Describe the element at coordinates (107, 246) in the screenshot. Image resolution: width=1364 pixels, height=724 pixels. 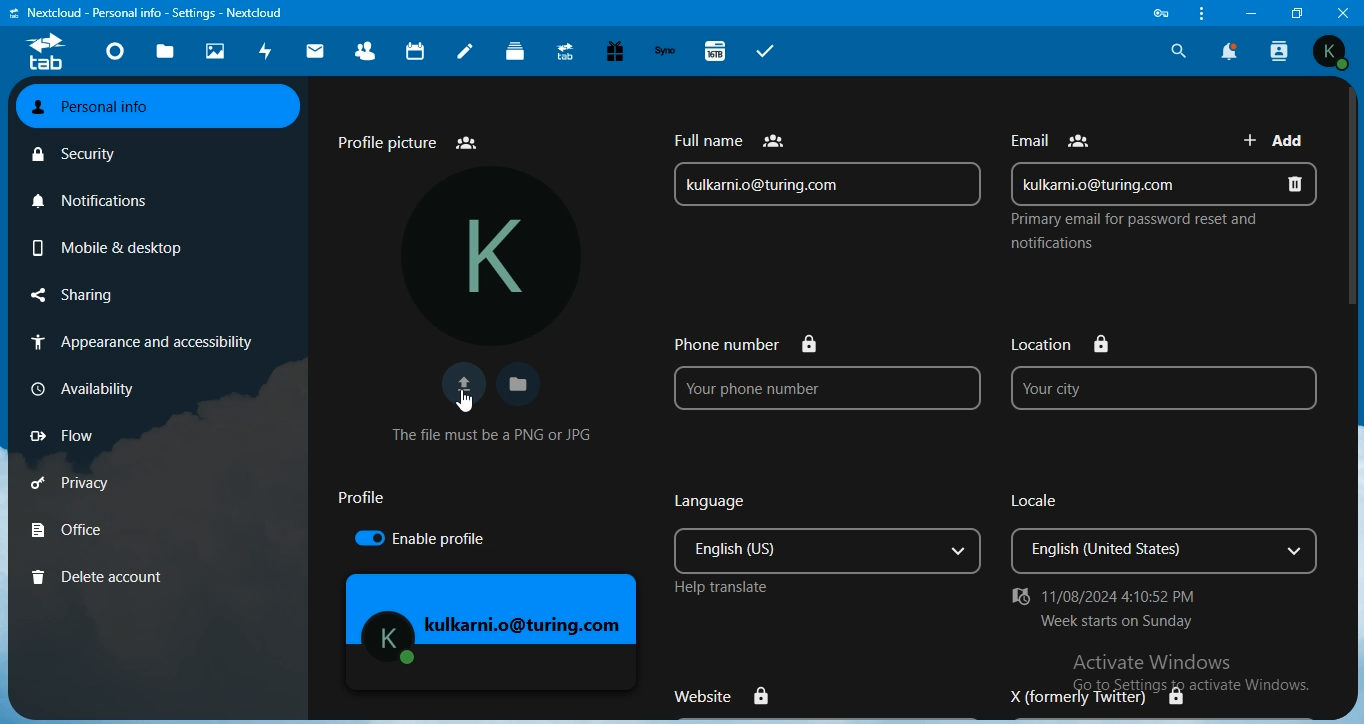
I see `mobile & desktop` at that location.